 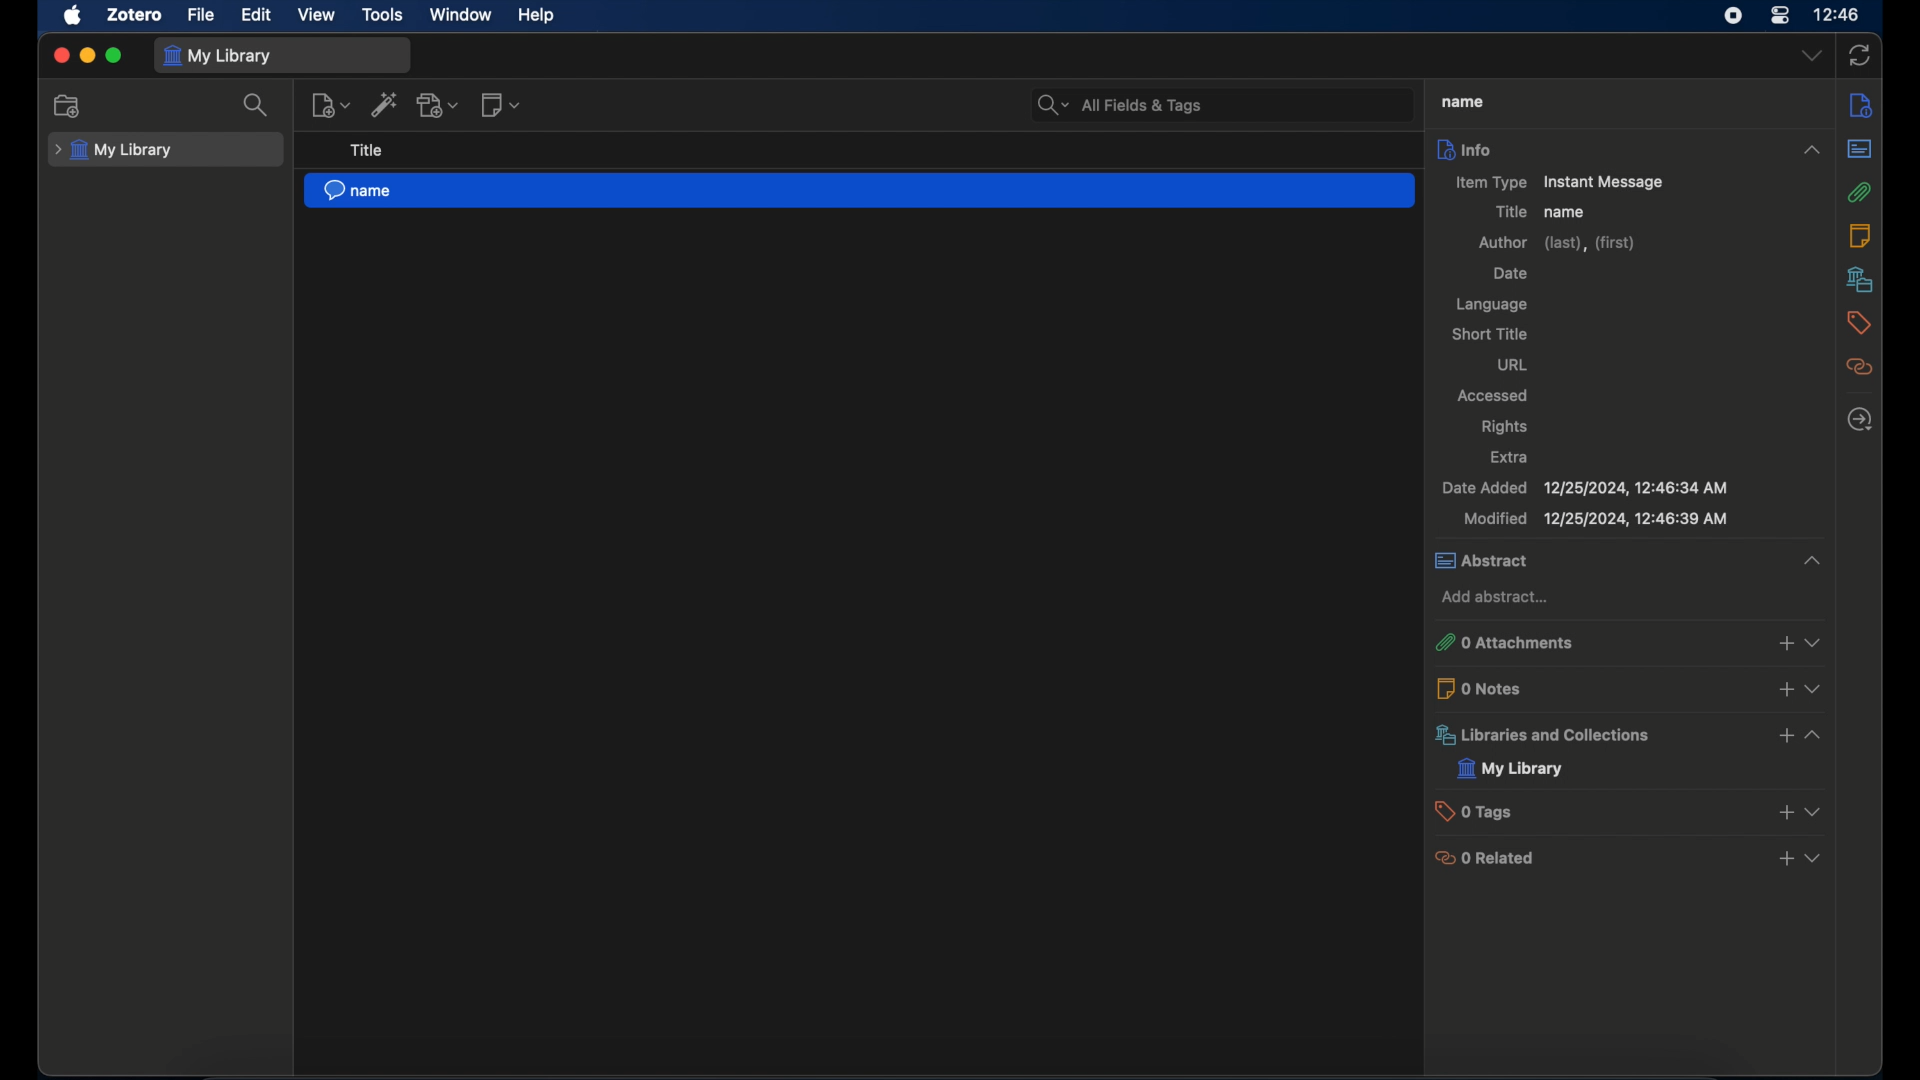 What do you see at coordinates (1861, 150) in the screenshot?
I see `abstract` at bounding box center [1861, 150].